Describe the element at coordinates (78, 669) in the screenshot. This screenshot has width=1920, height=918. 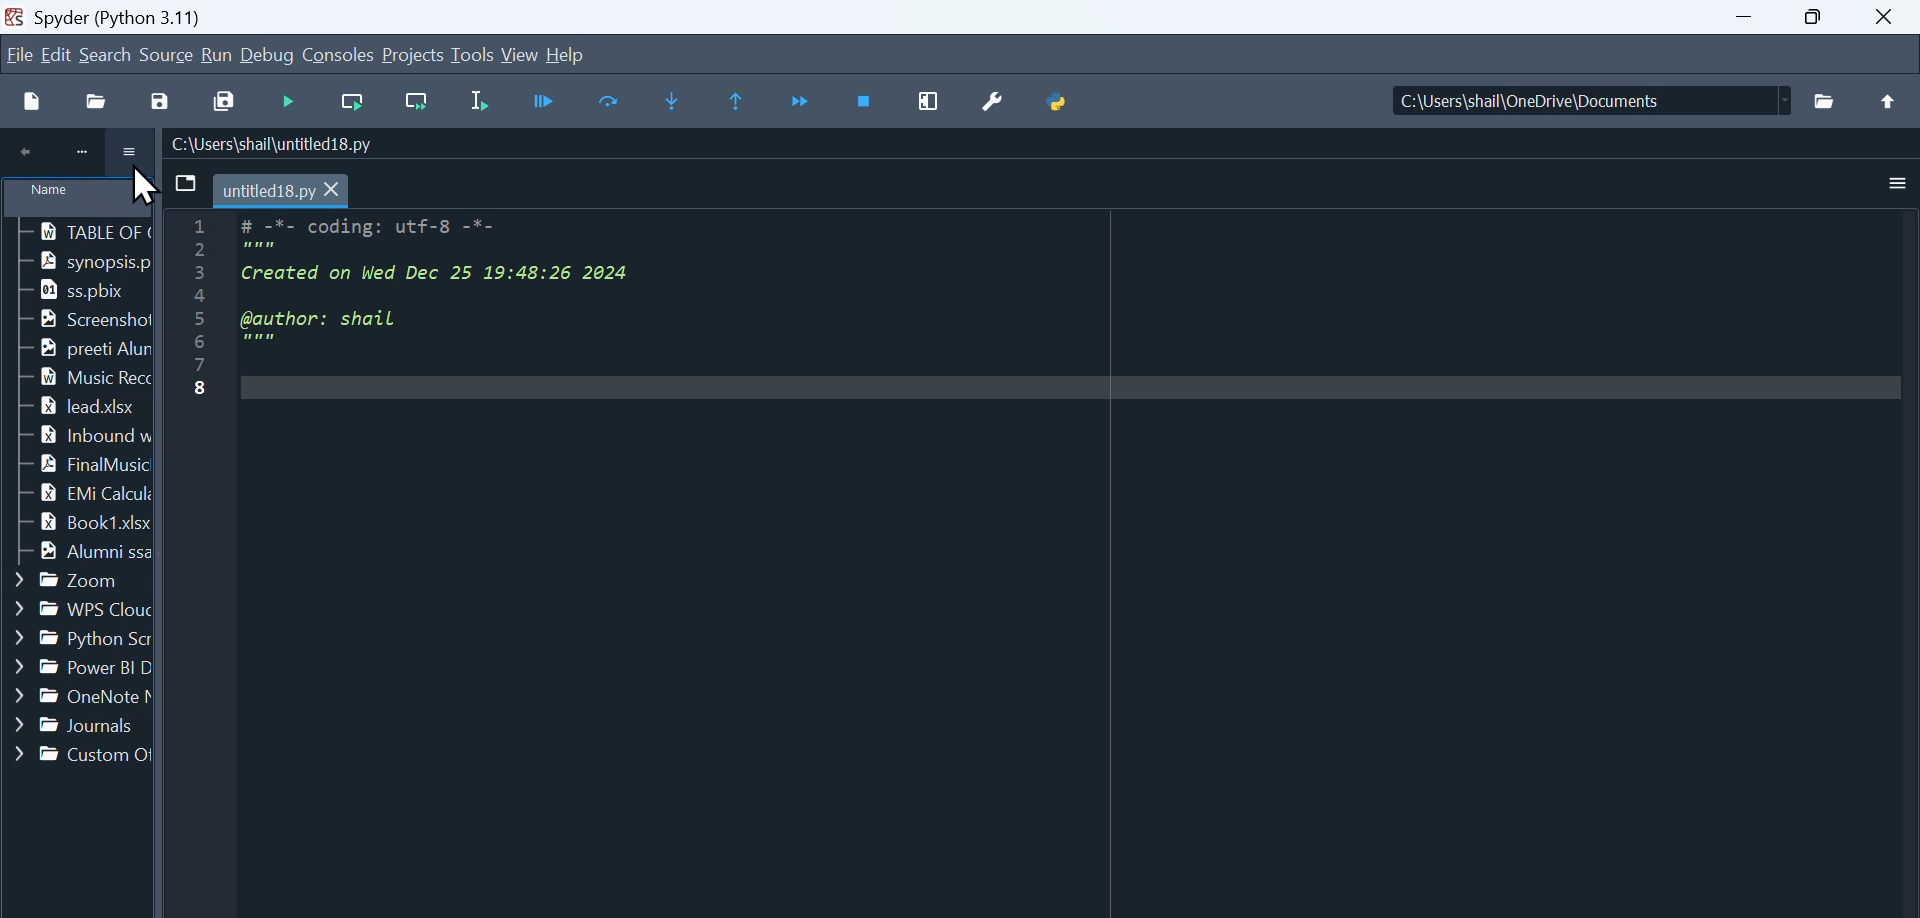
I see `Power BI D..` at that location.